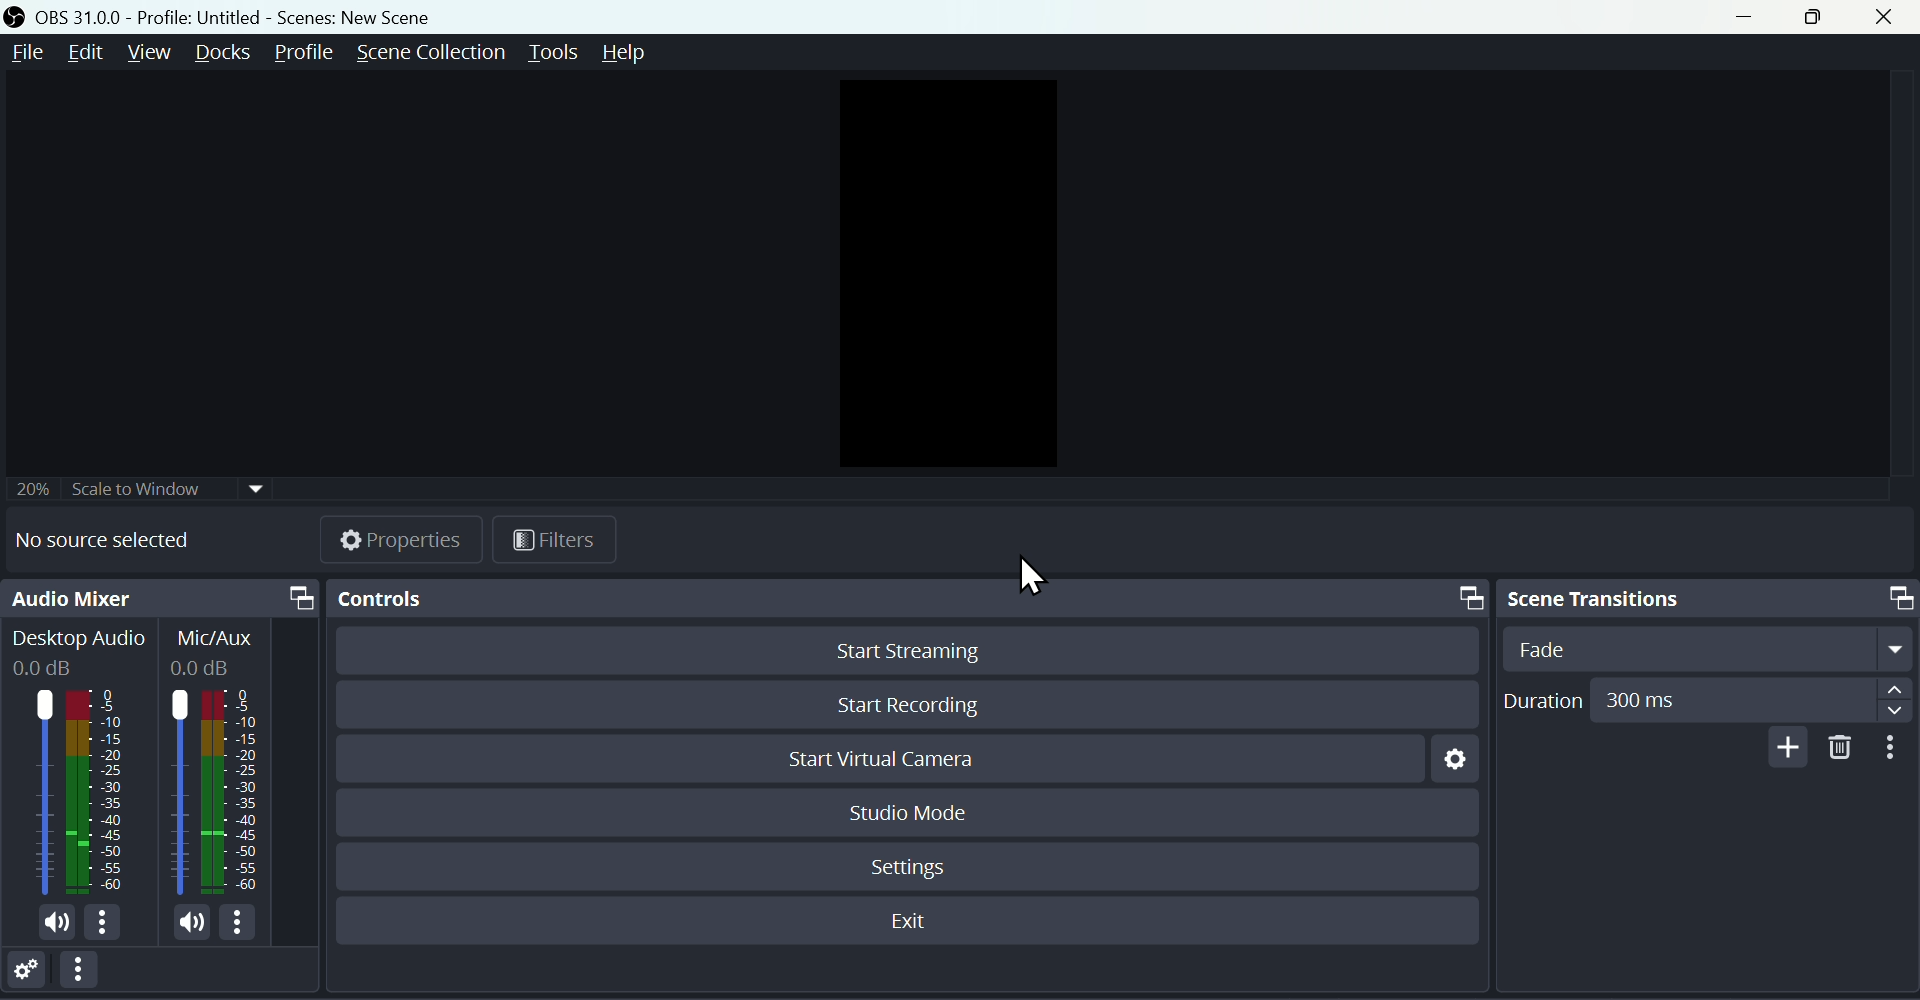  Describe the element at coordinates (913, 863) in the screenshot. I see `Settings` at that location.